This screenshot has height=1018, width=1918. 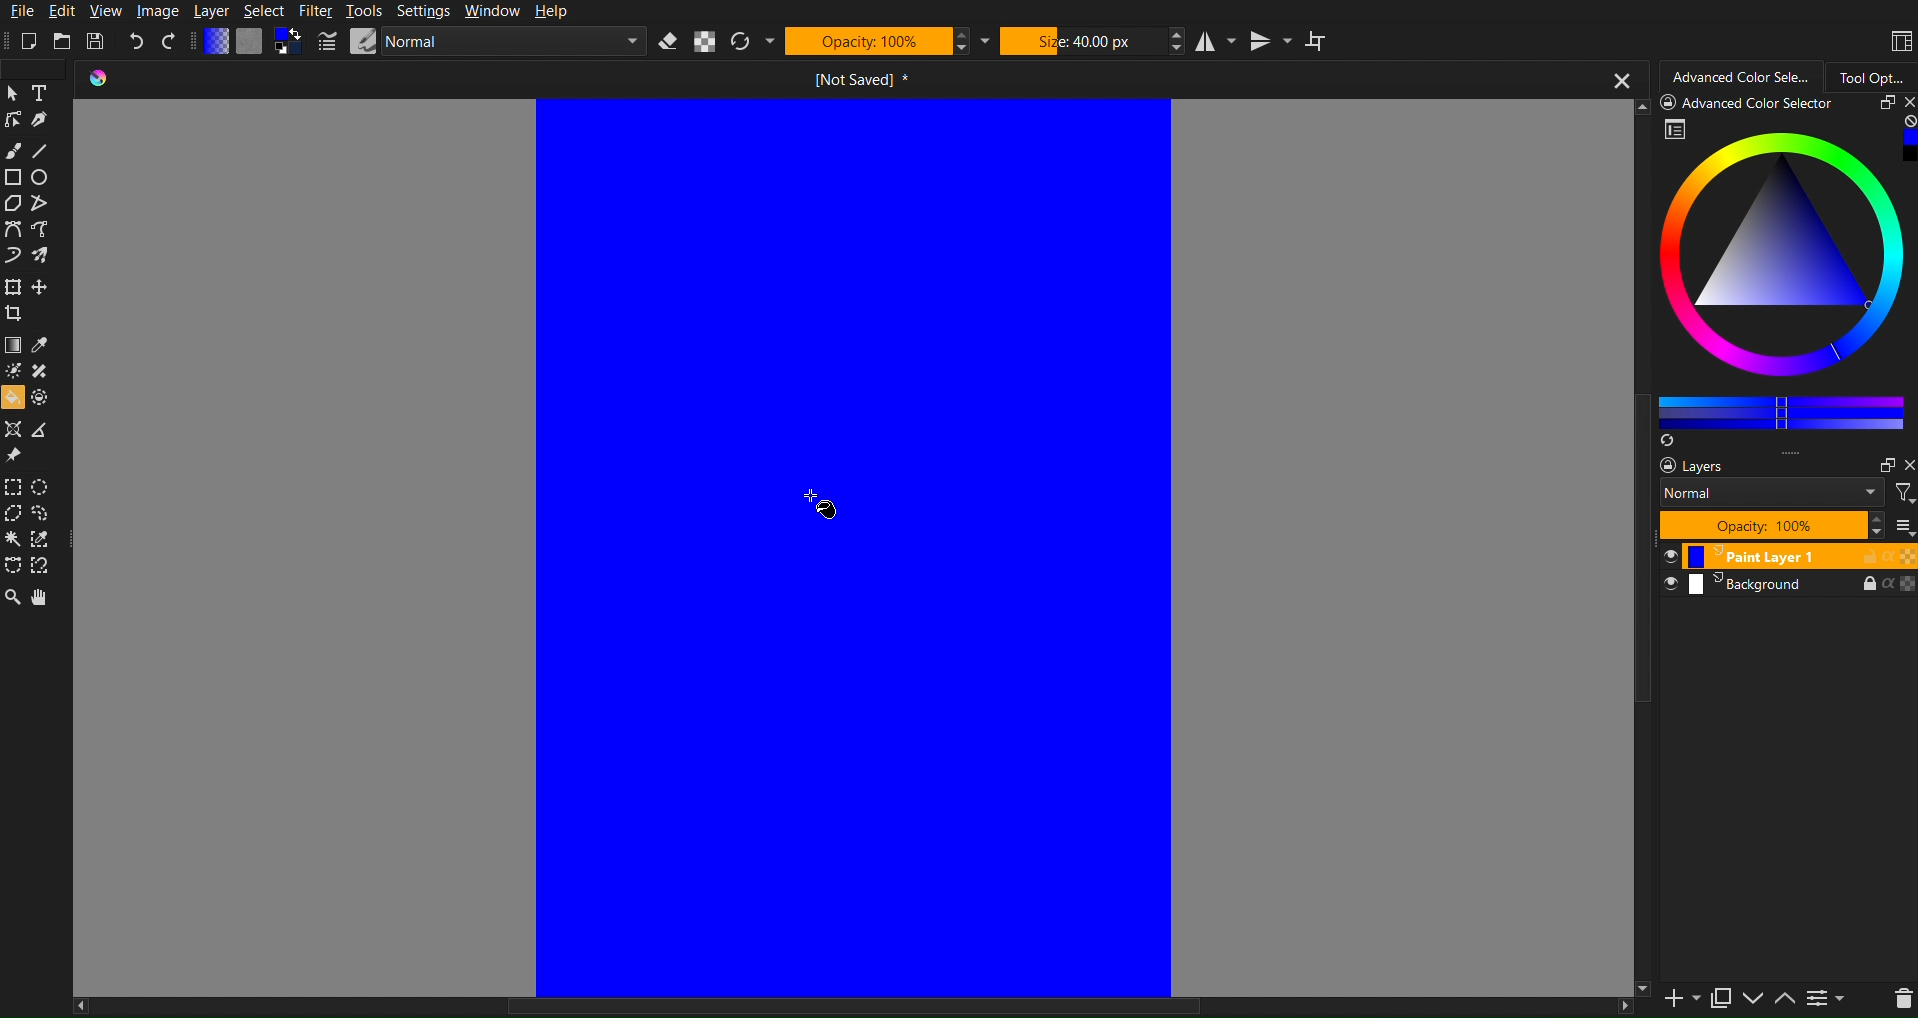 I want to click on Wrap Around, so click(x=1319, y=40).